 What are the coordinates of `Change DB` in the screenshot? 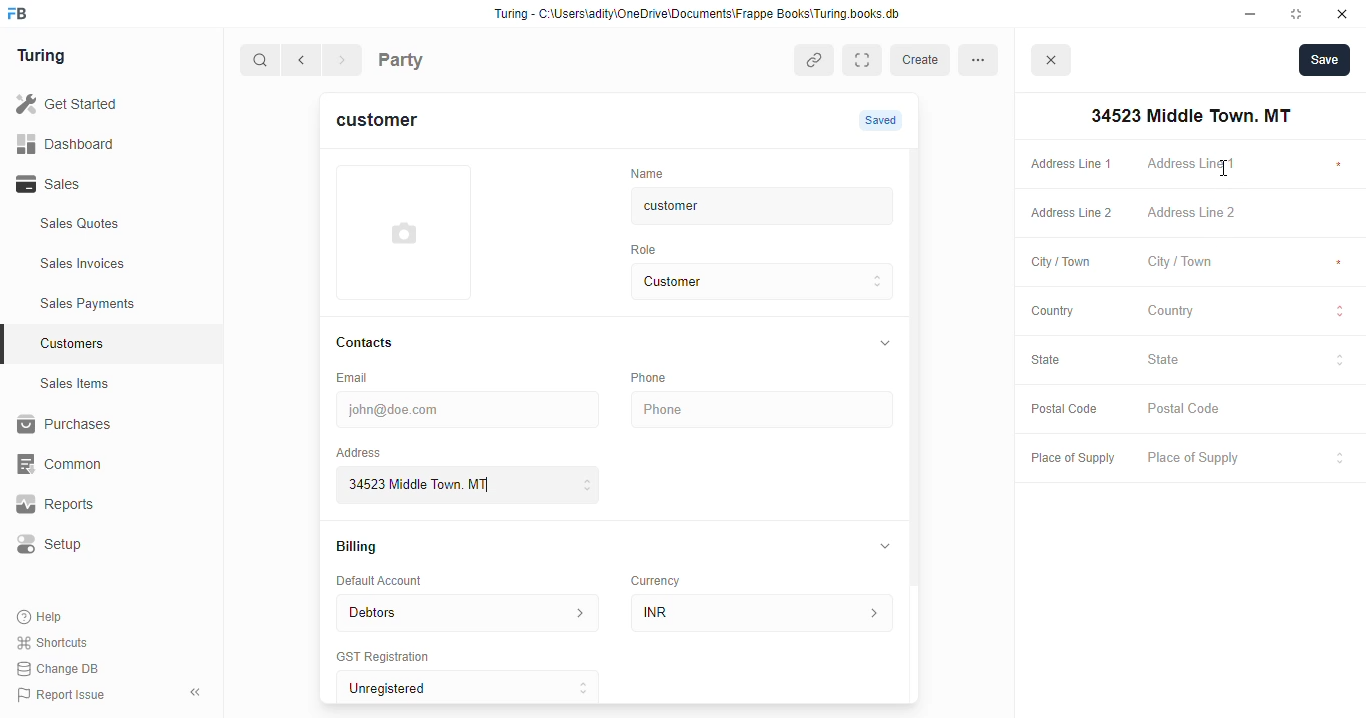 It's located at (62, 668).